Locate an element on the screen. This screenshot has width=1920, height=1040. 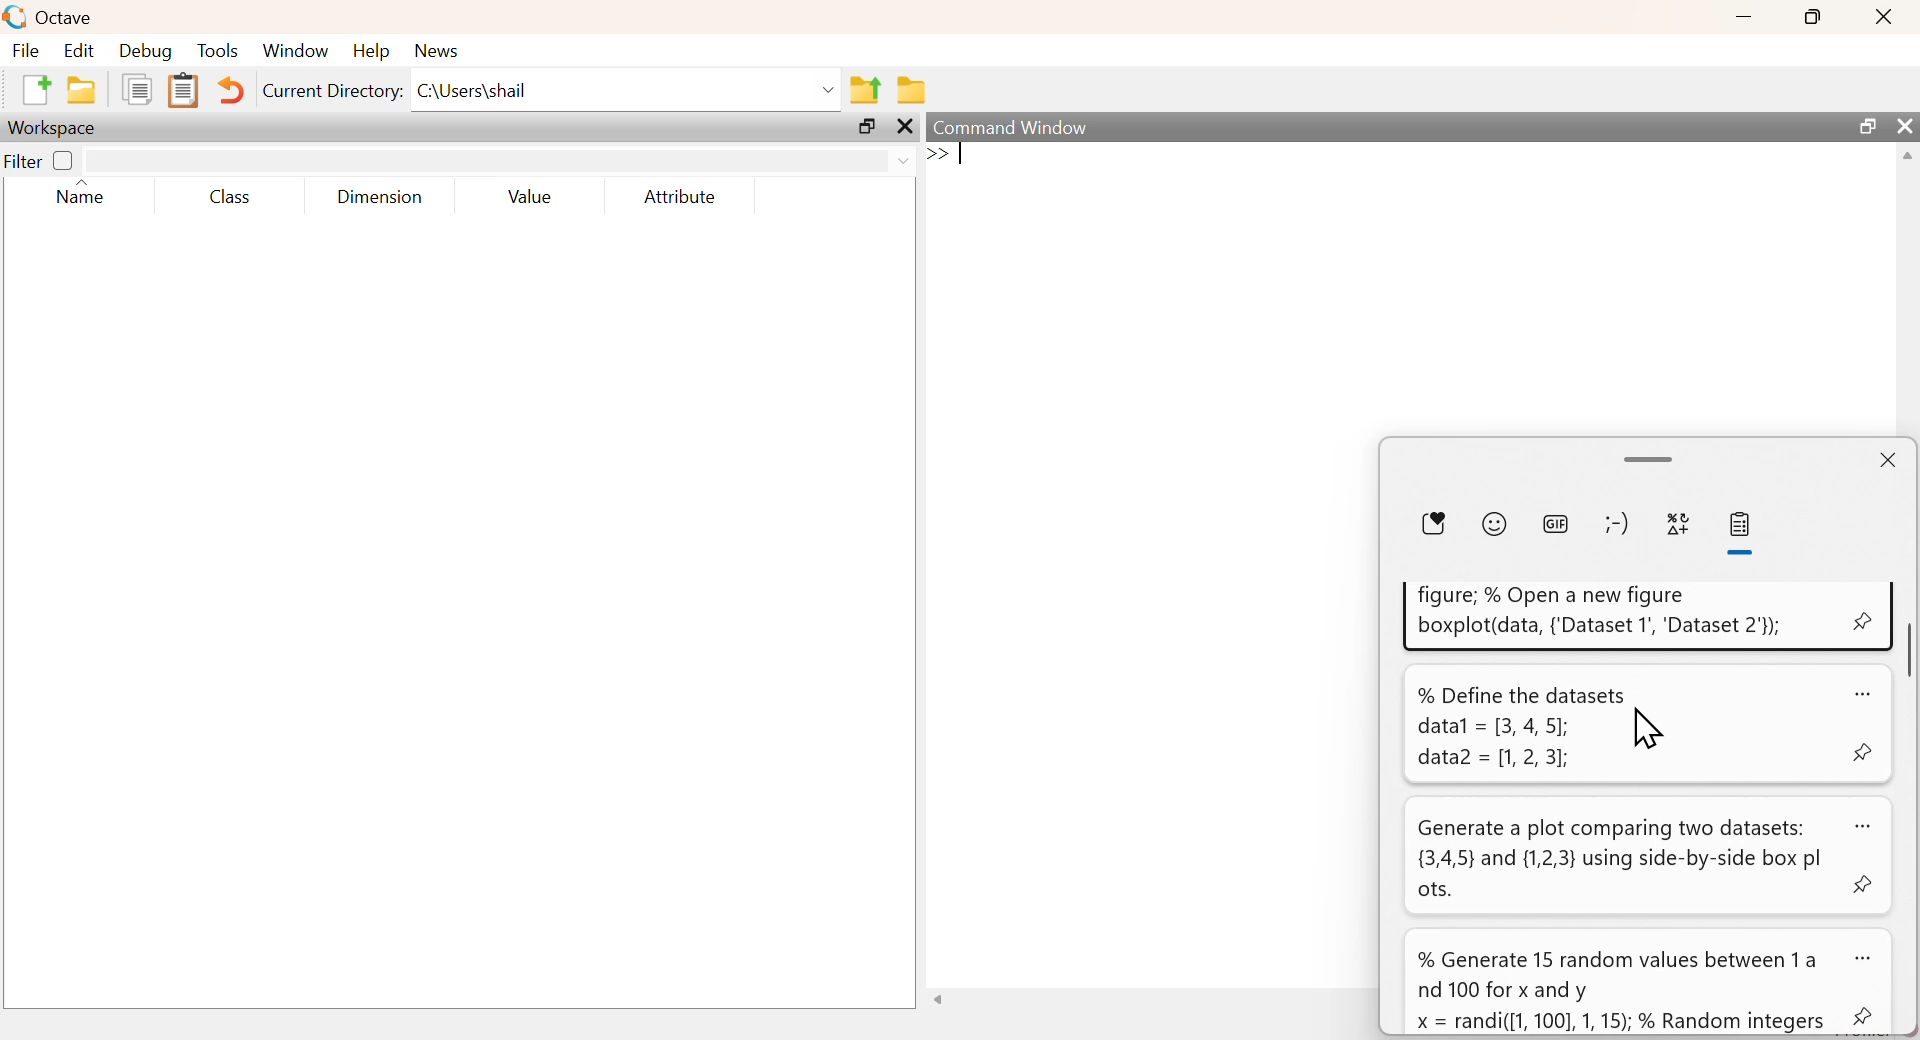
pin is located at coordinates (1866, 1018).